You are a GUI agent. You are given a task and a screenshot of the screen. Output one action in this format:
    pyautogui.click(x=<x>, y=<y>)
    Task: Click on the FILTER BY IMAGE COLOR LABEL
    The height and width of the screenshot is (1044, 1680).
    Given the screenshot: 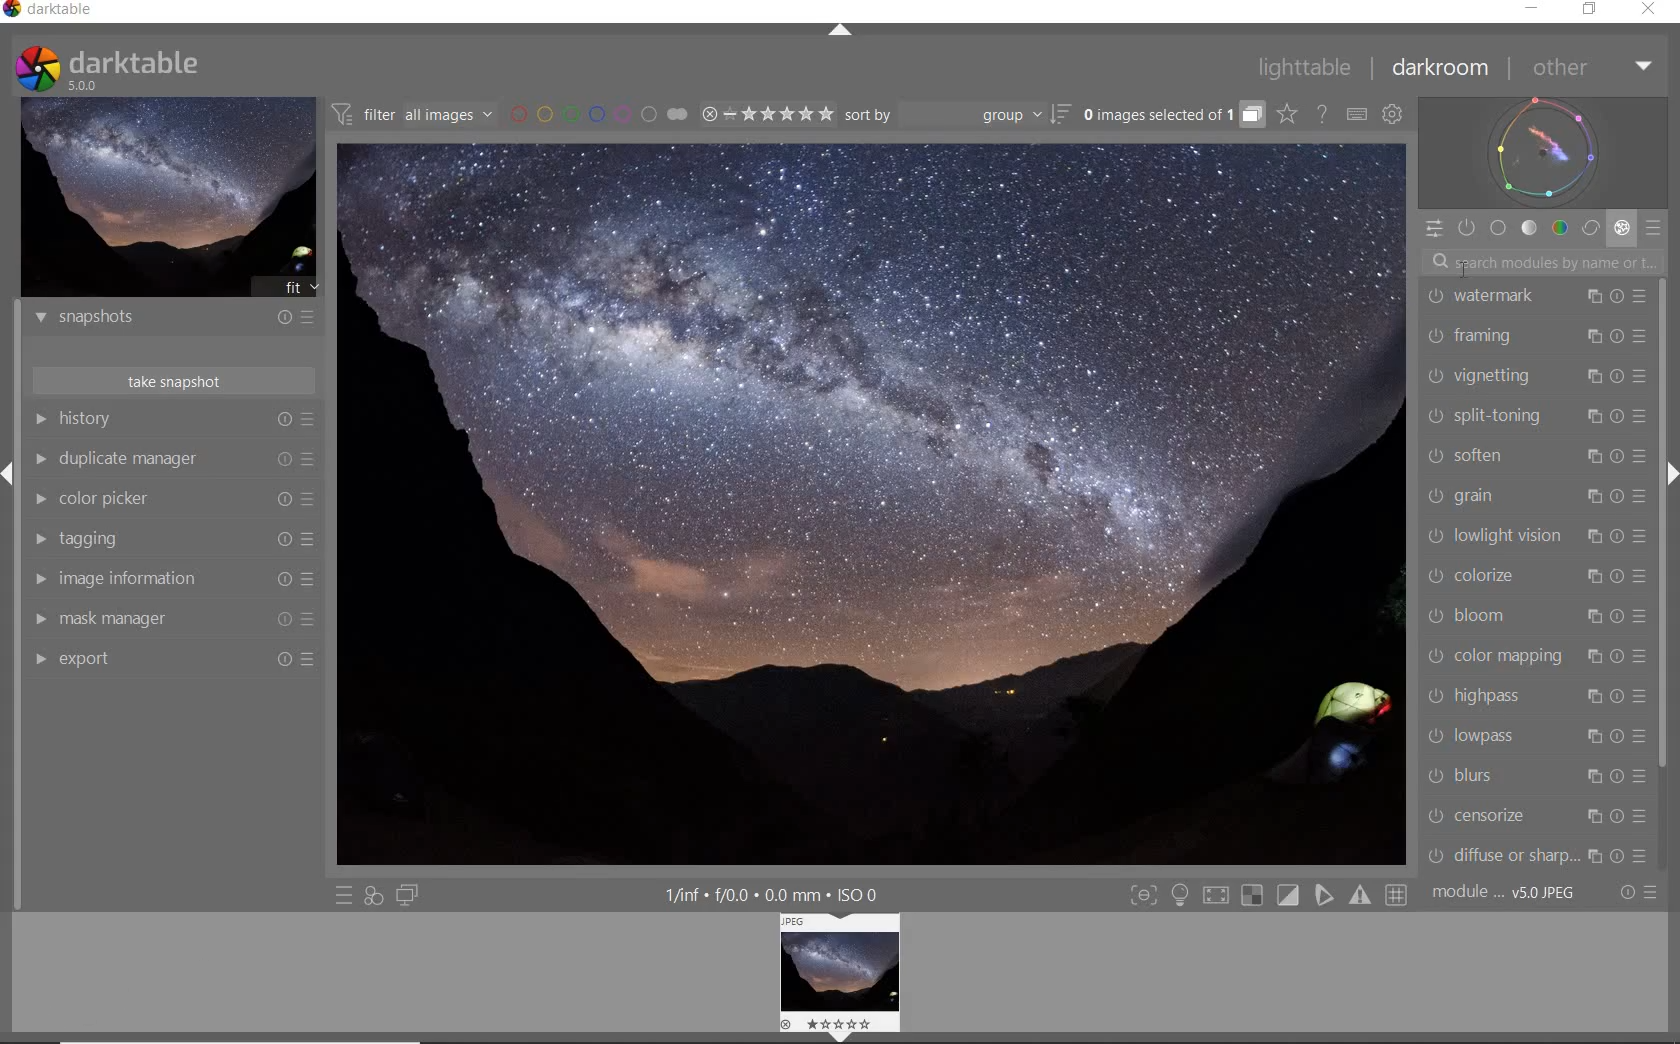 What is the action you would take?
    pyautogui.click(x=598, y=114)
    